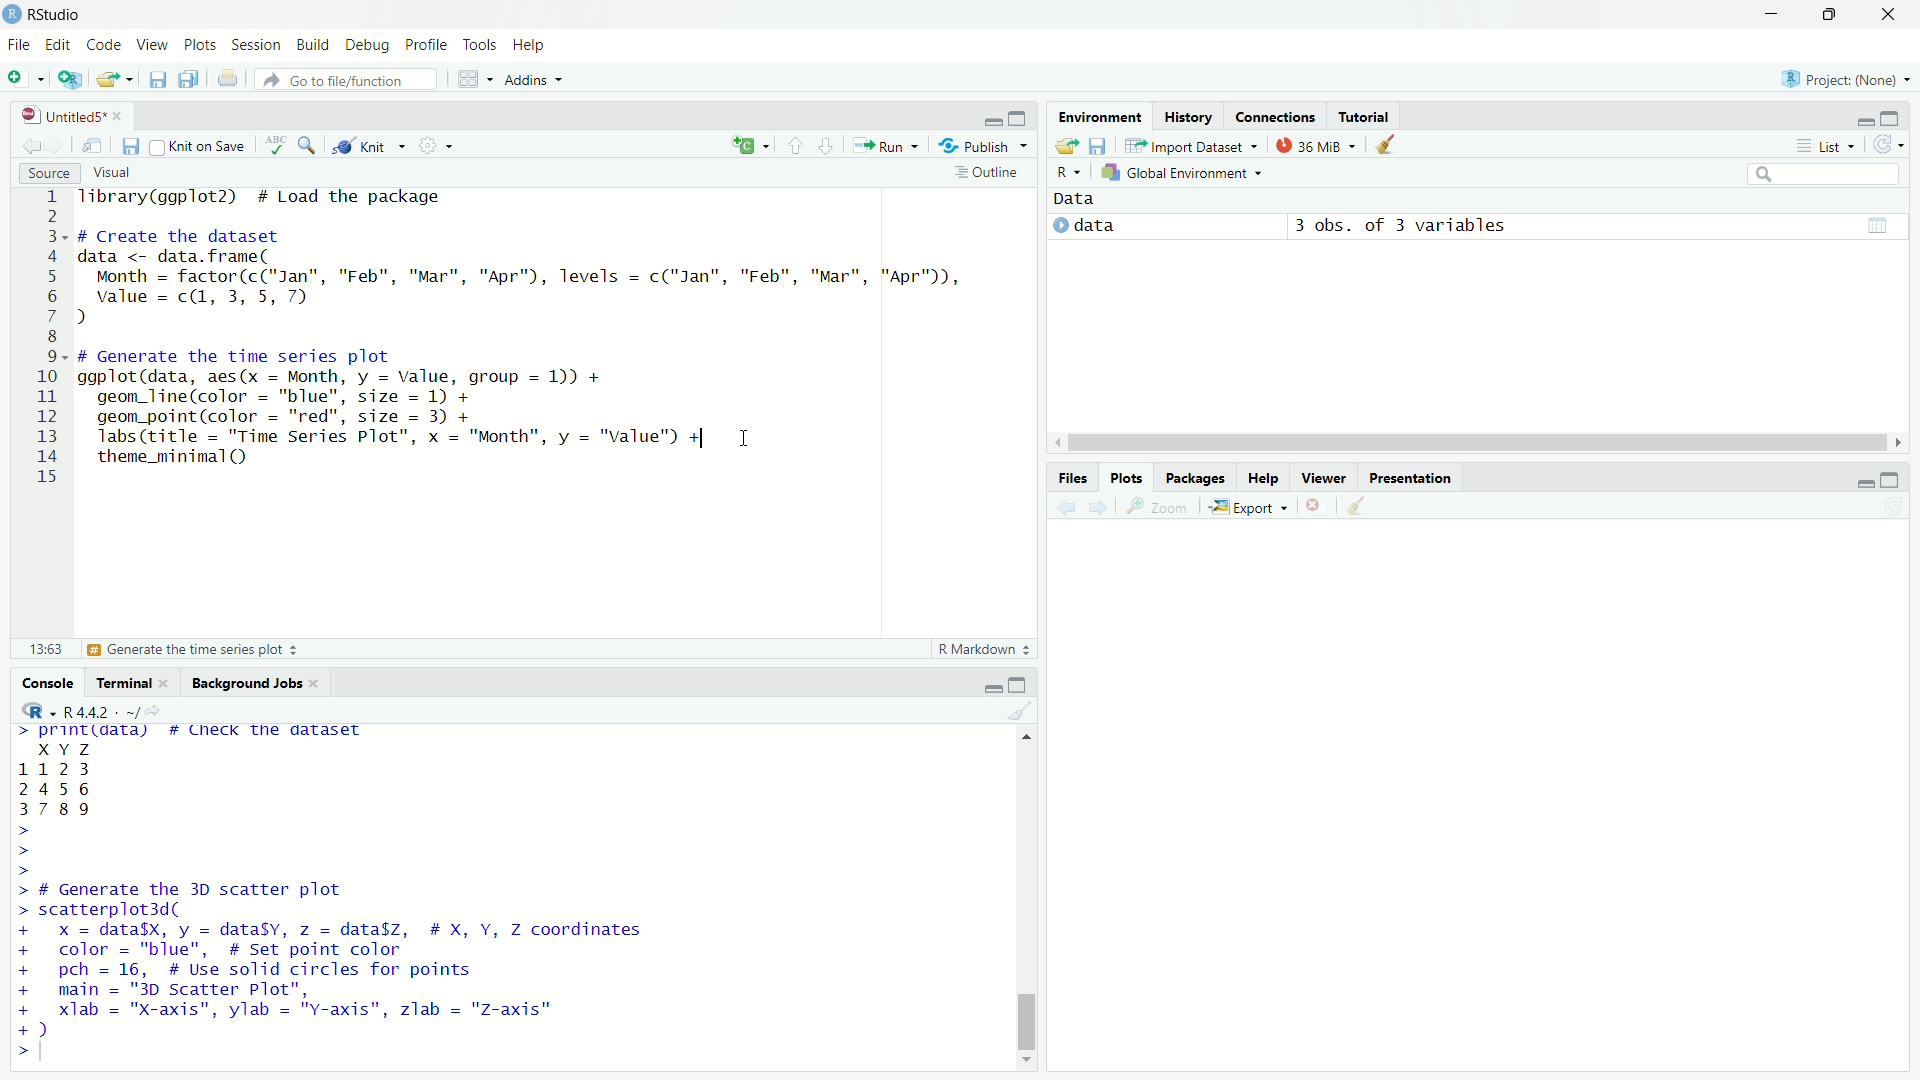 The image size is (1920, 1080). Describe the element at coordinates (341, 960) in the screenshot. I see `code to generate the 3d scatter plot` at that location.